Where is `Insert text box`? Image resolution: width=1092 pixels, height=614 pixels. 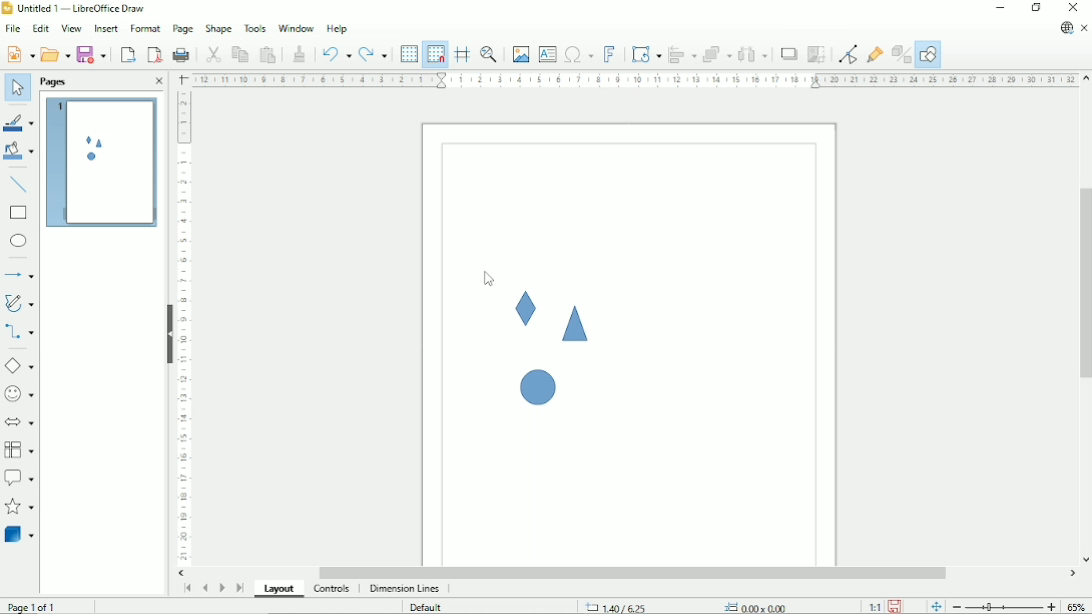
Insert text box is located at coordinates (547, 54).